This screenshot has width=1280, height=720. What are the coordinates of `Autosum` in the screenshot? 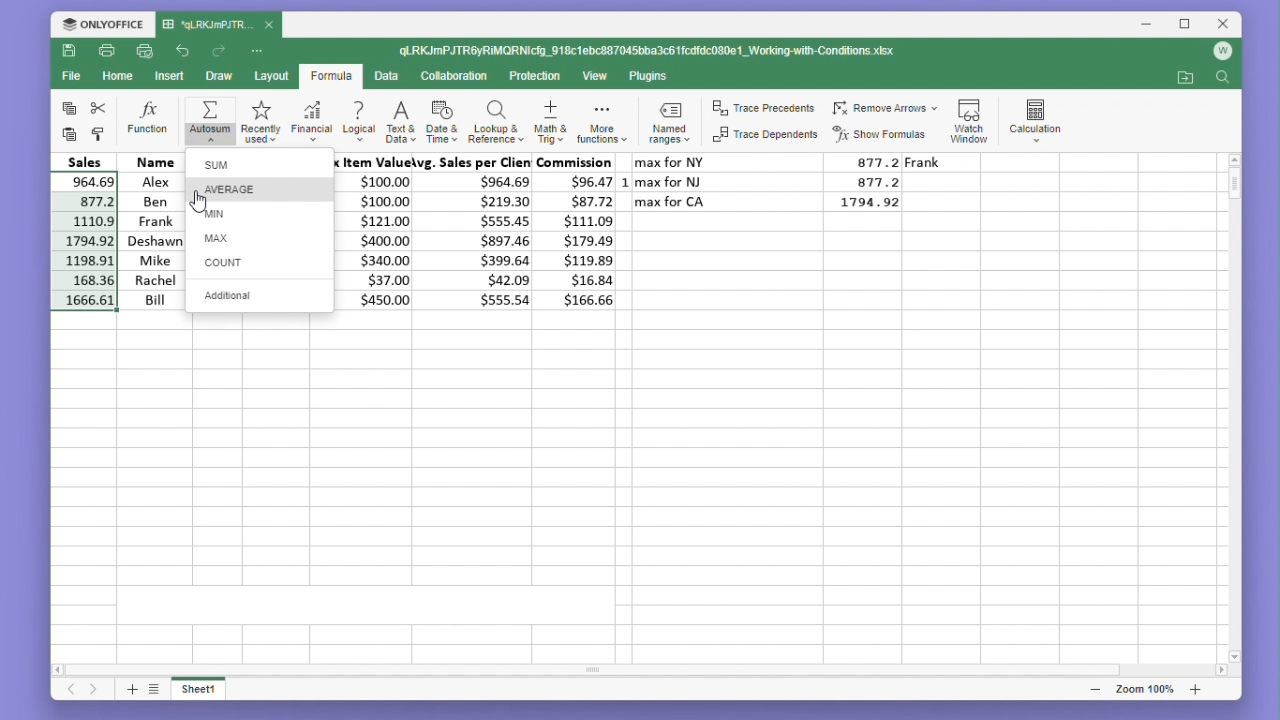 It's located at (208, 121).